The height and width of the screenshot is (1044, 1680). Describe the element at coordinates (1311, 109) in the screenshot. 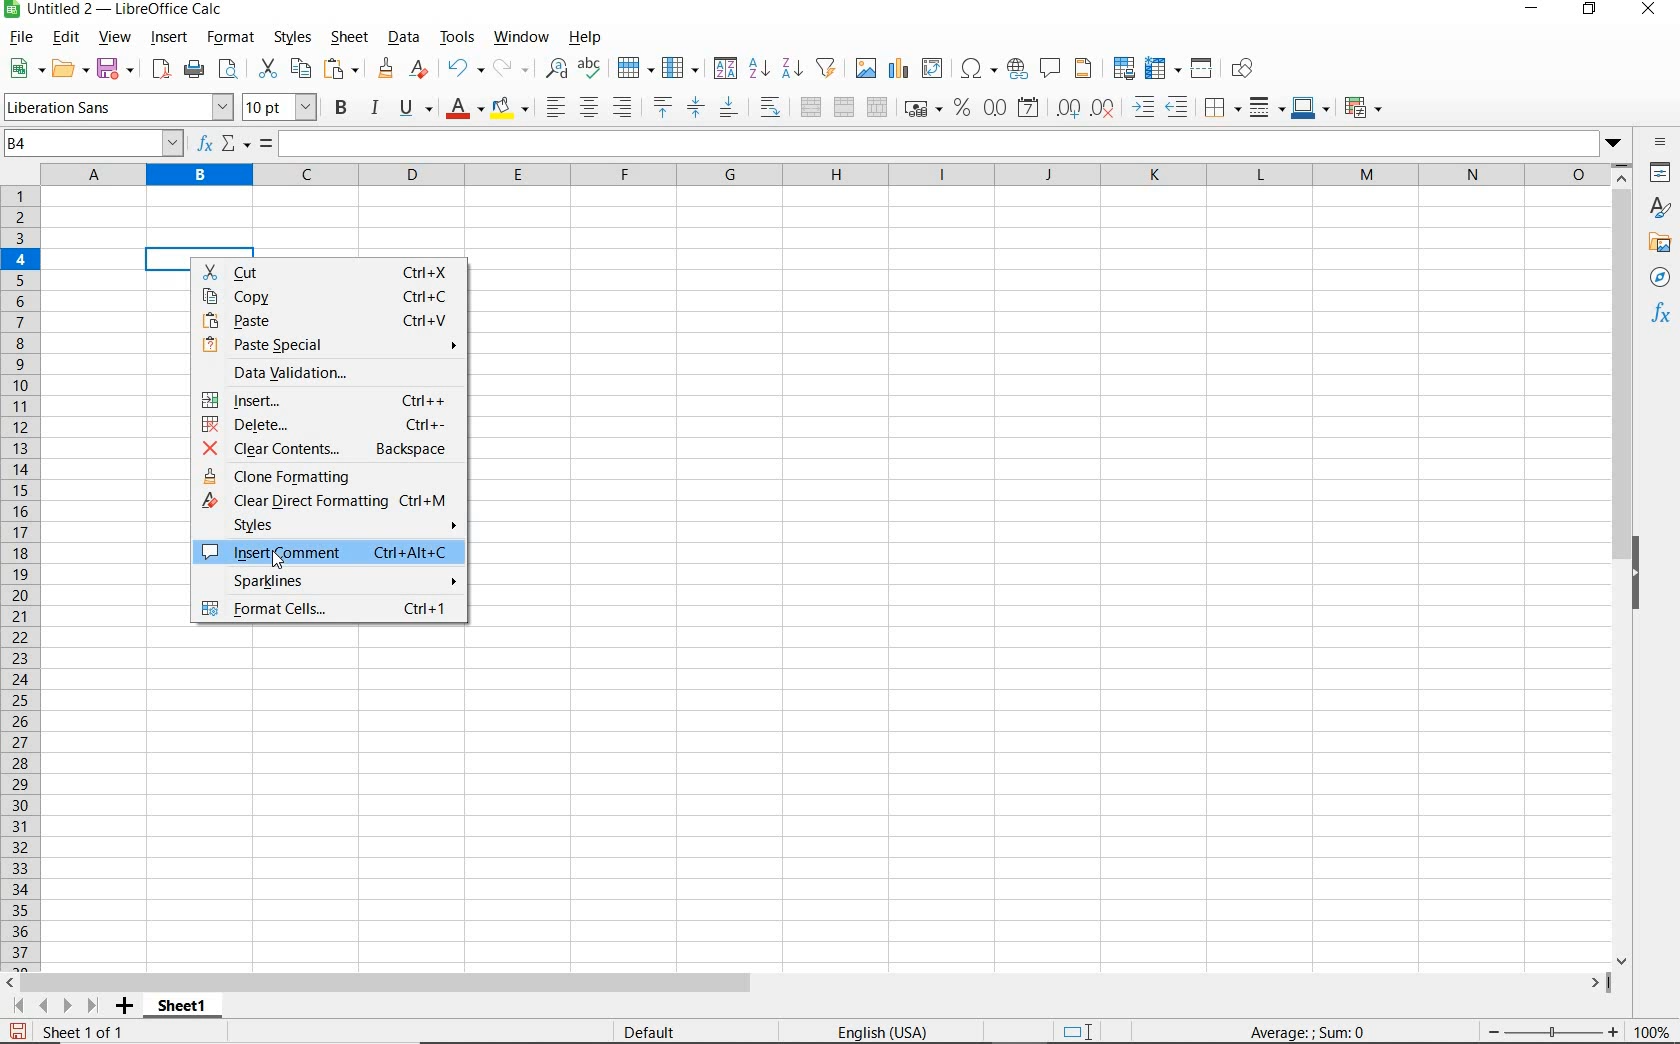

I see `border color` at that location.